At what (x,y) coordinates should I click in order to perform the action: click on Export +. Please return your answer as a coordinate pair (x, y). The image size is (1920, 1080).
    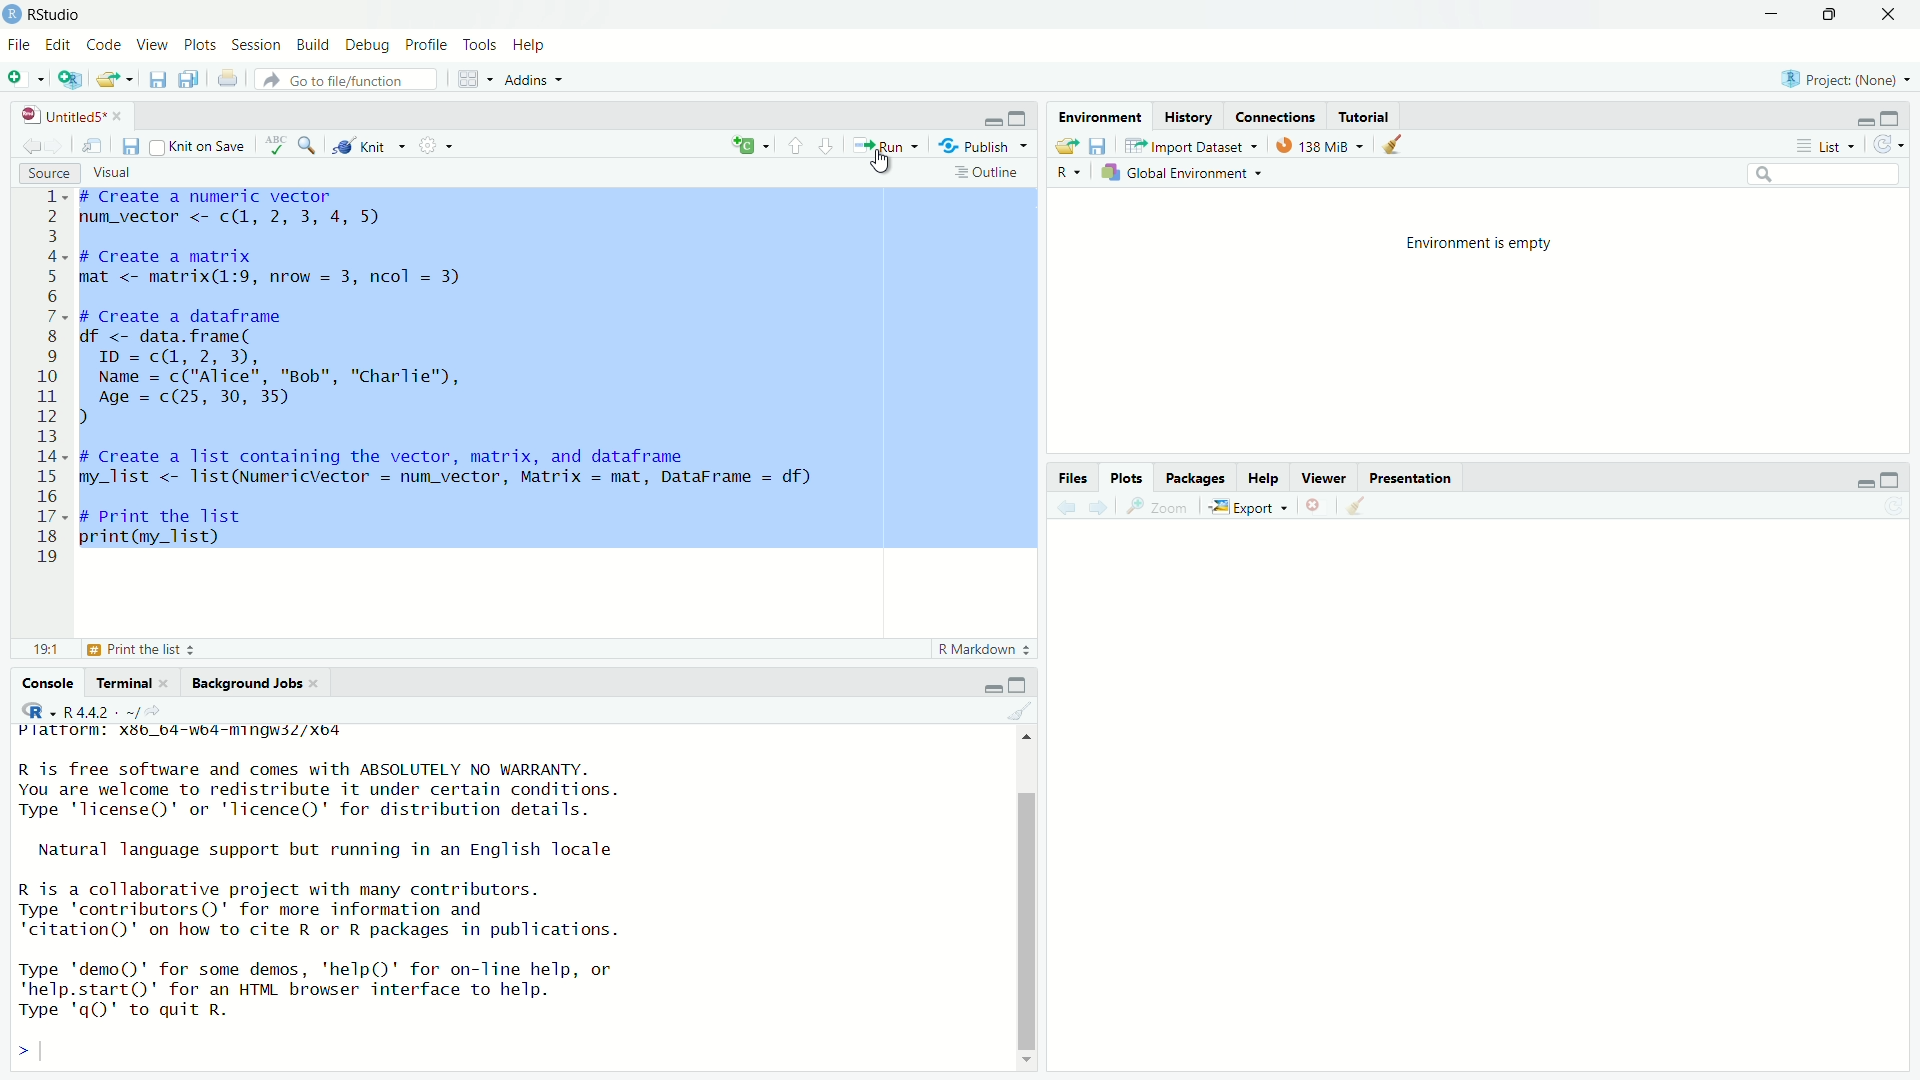
    Looking at the image, I should click on (1252, 509).